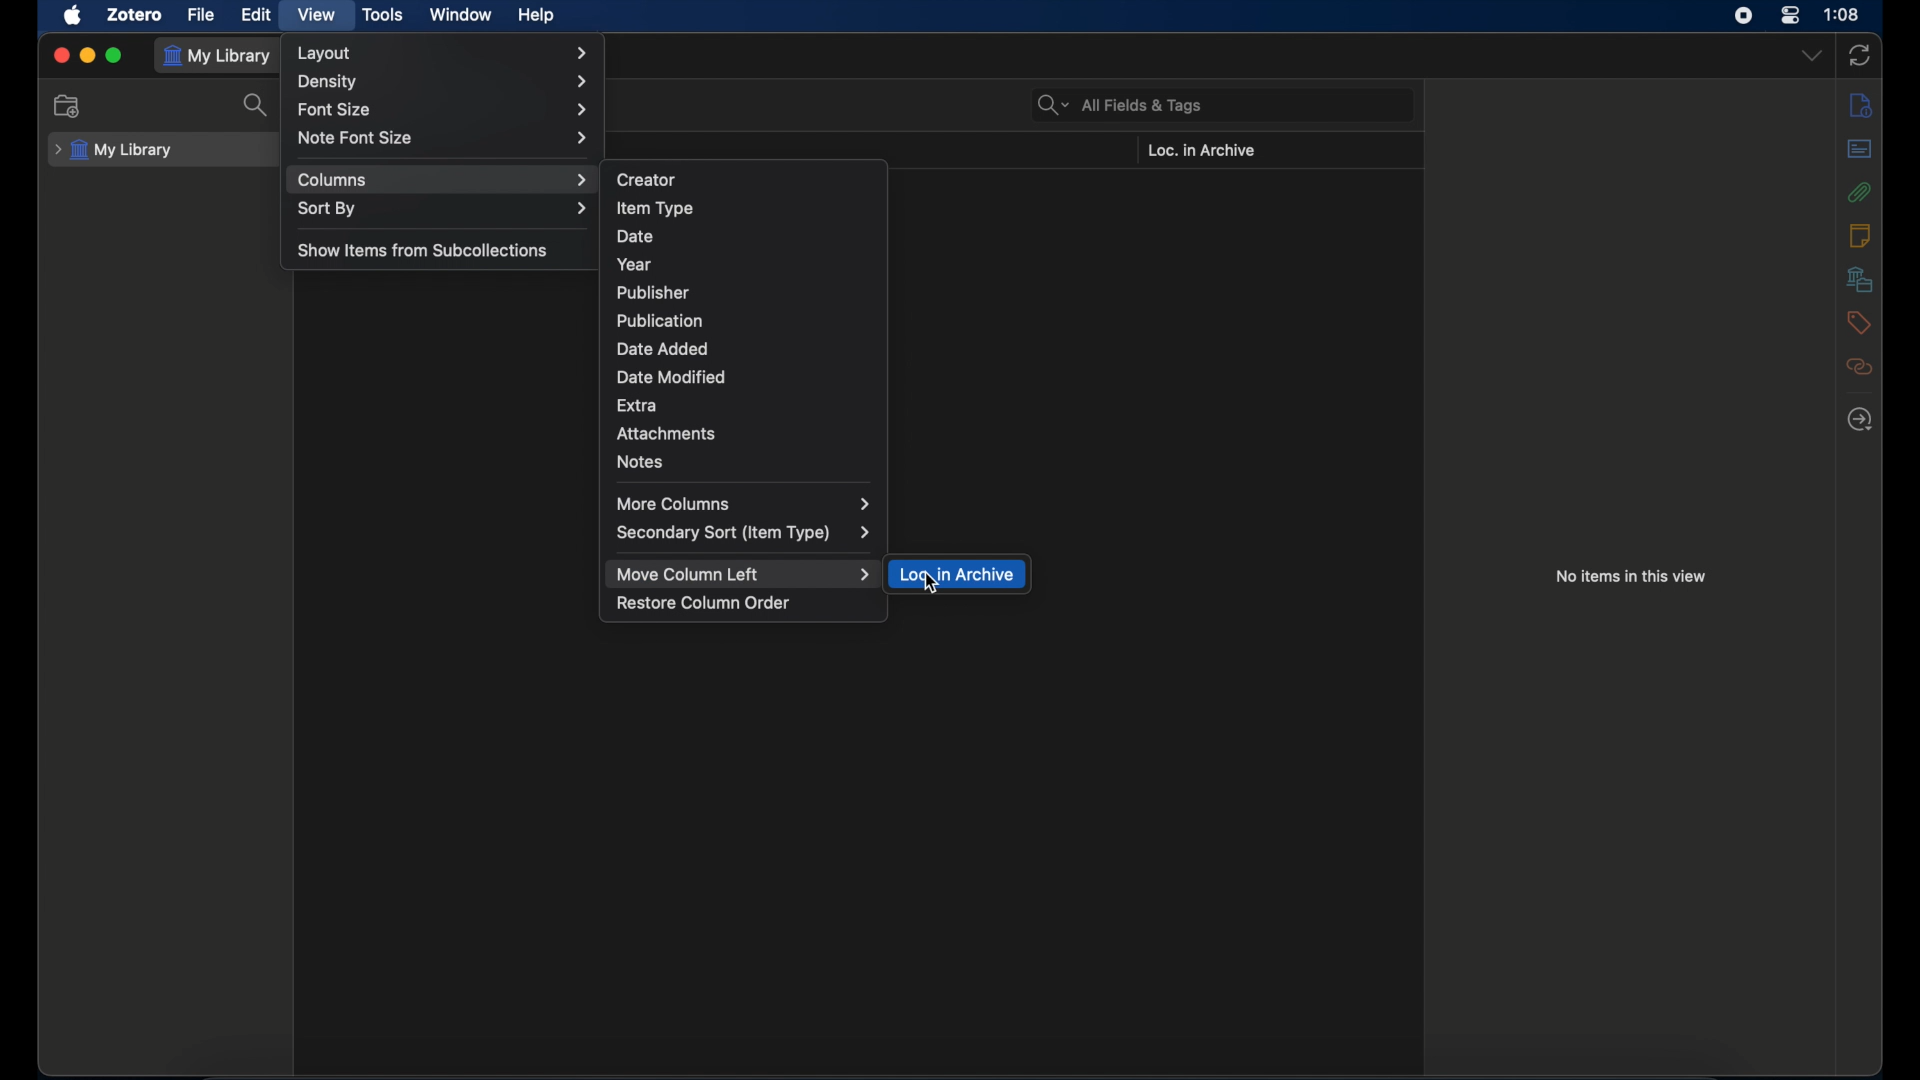 The height and width of the screenshot is (1080, 1920). I want to click on more columns, so click(745, 504).